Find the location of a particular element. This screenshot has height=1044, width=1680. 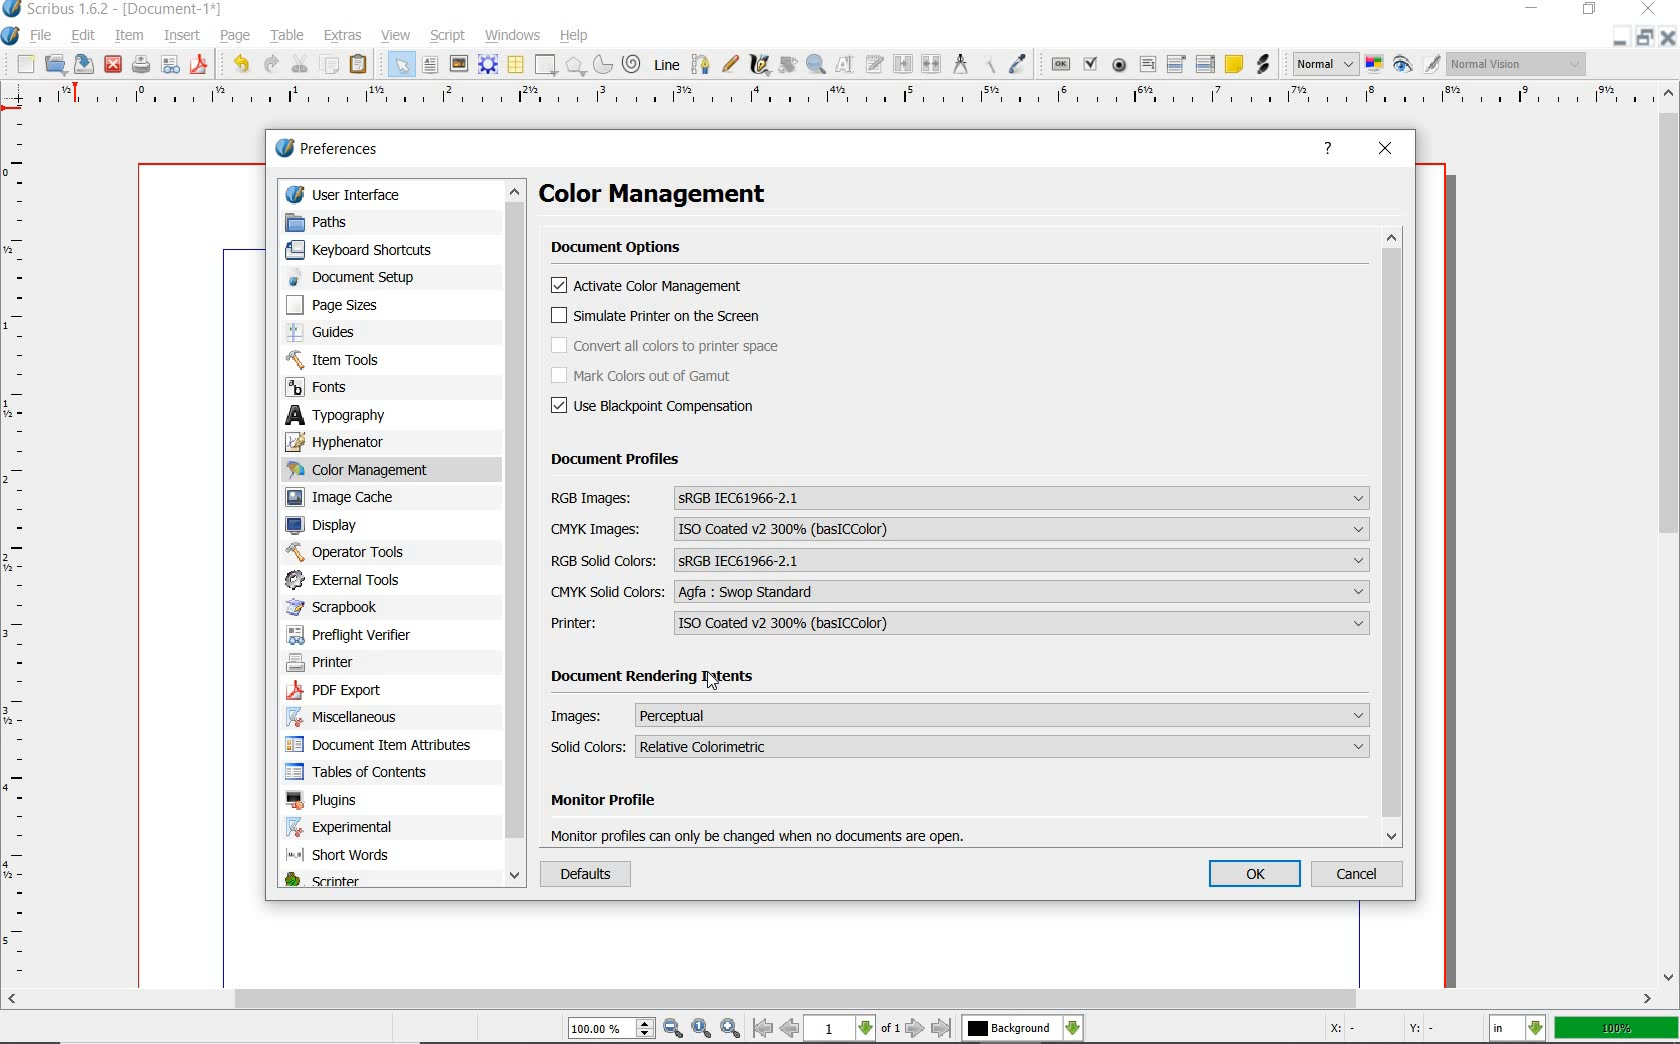

DEFAULTS is located at coordinates (582, 875).